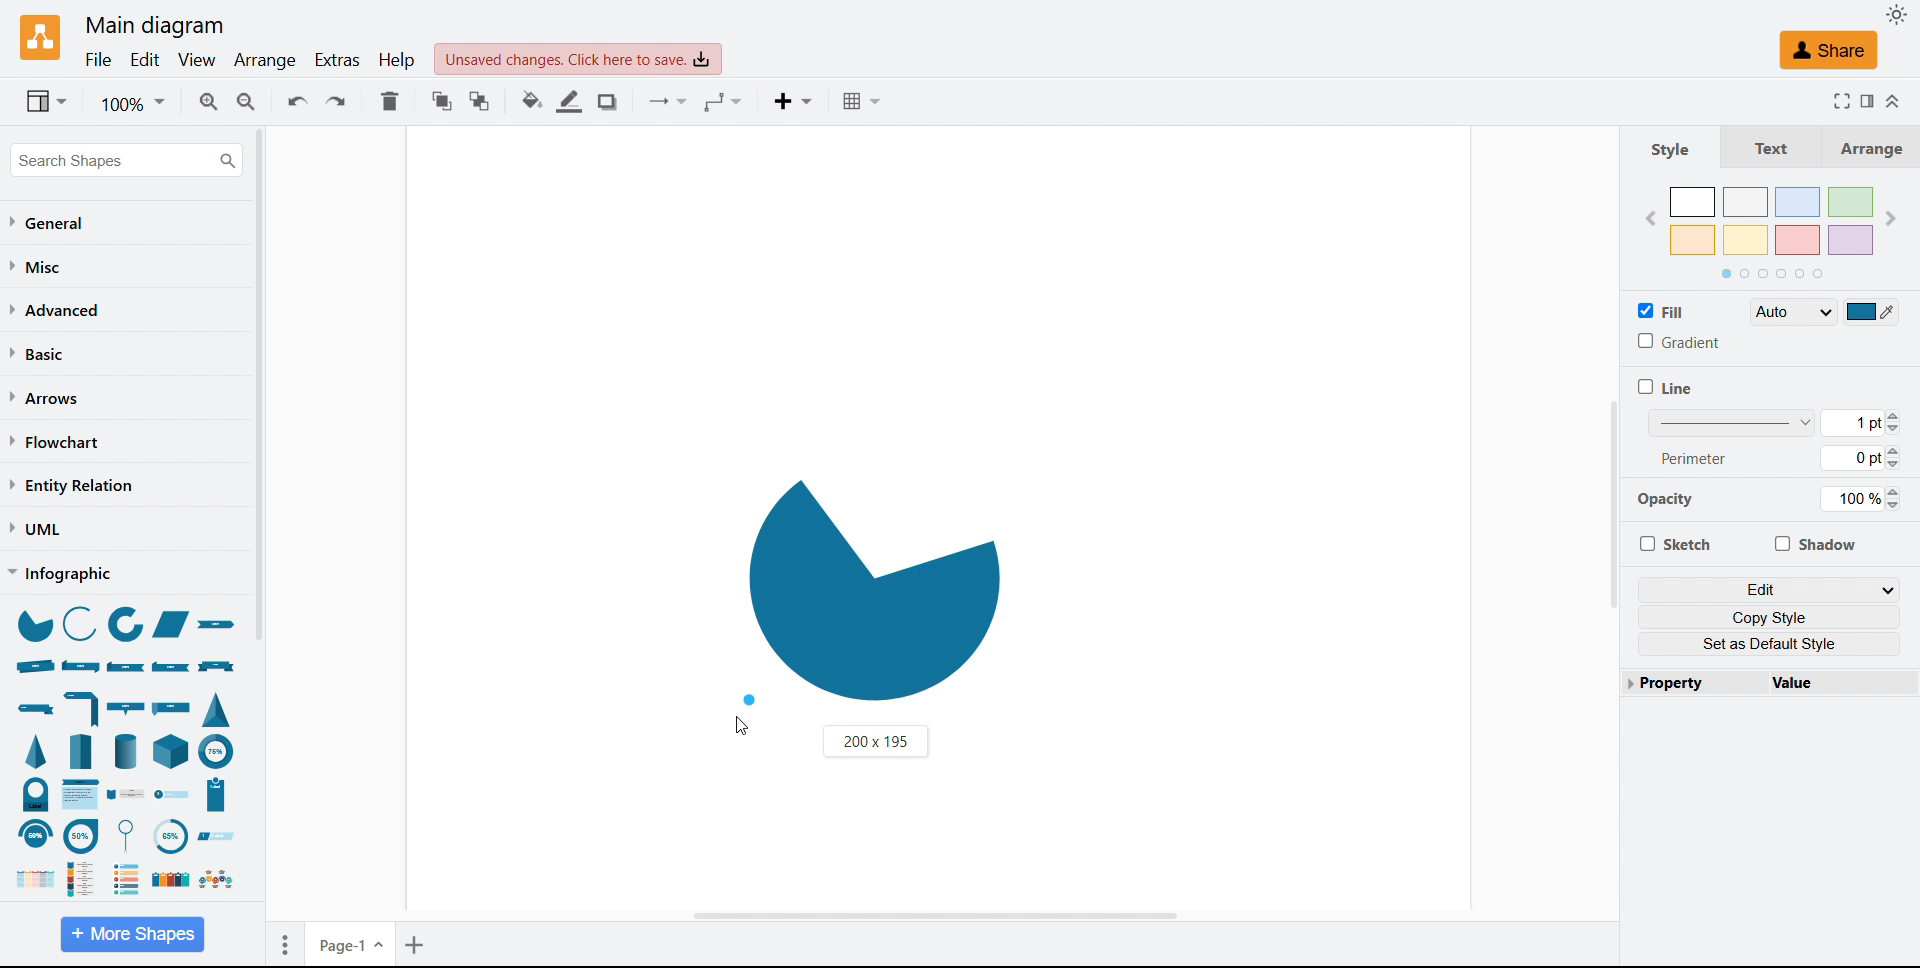  Describe the element at coordinates (100, 61) in the screenshot. I see `File ` at that location.